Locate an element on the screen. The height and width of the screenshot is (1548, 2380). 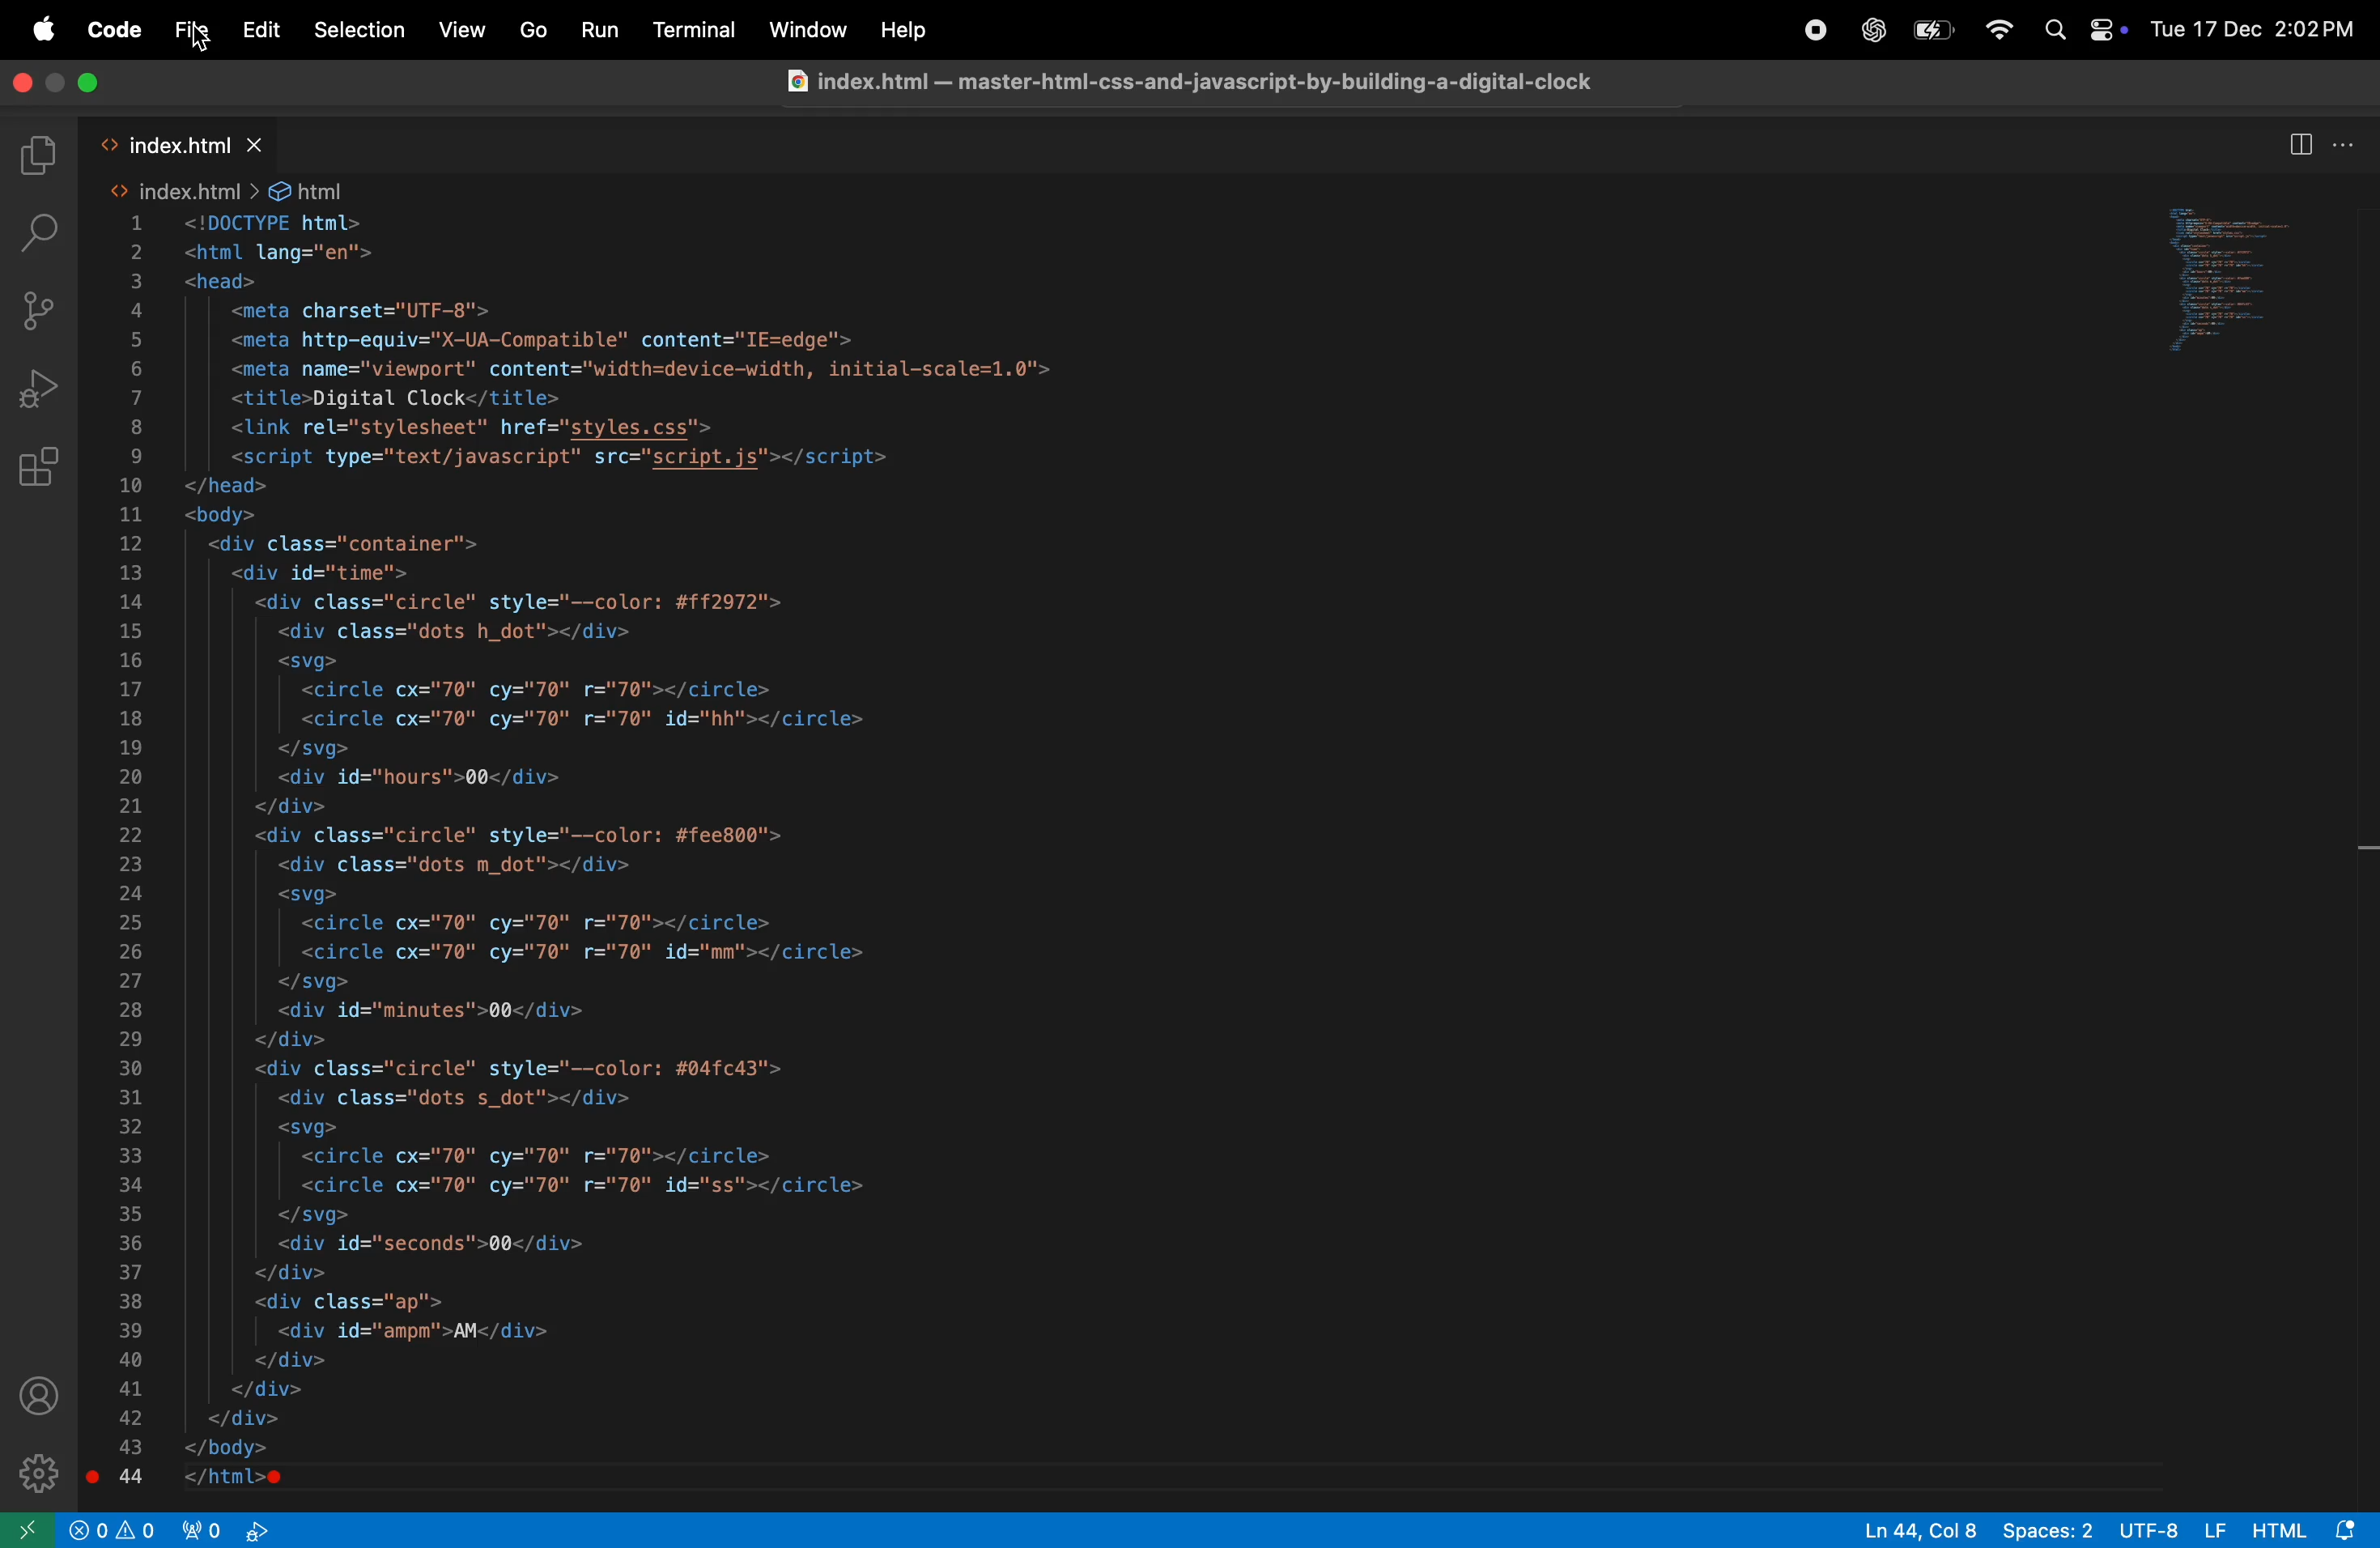
run and debug is located at coordinates (38, 388).